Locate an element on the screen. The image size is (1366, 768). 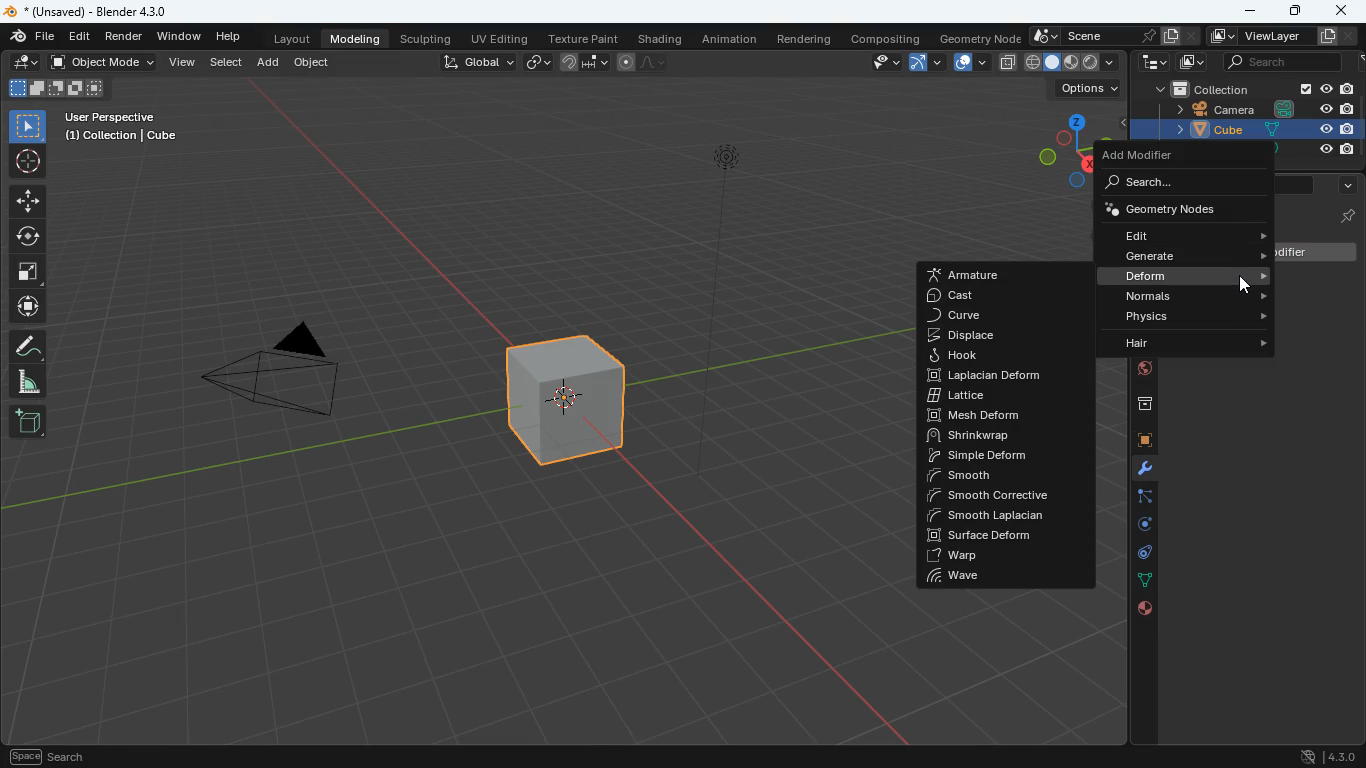
pan view is located at coordinates (39, 755).